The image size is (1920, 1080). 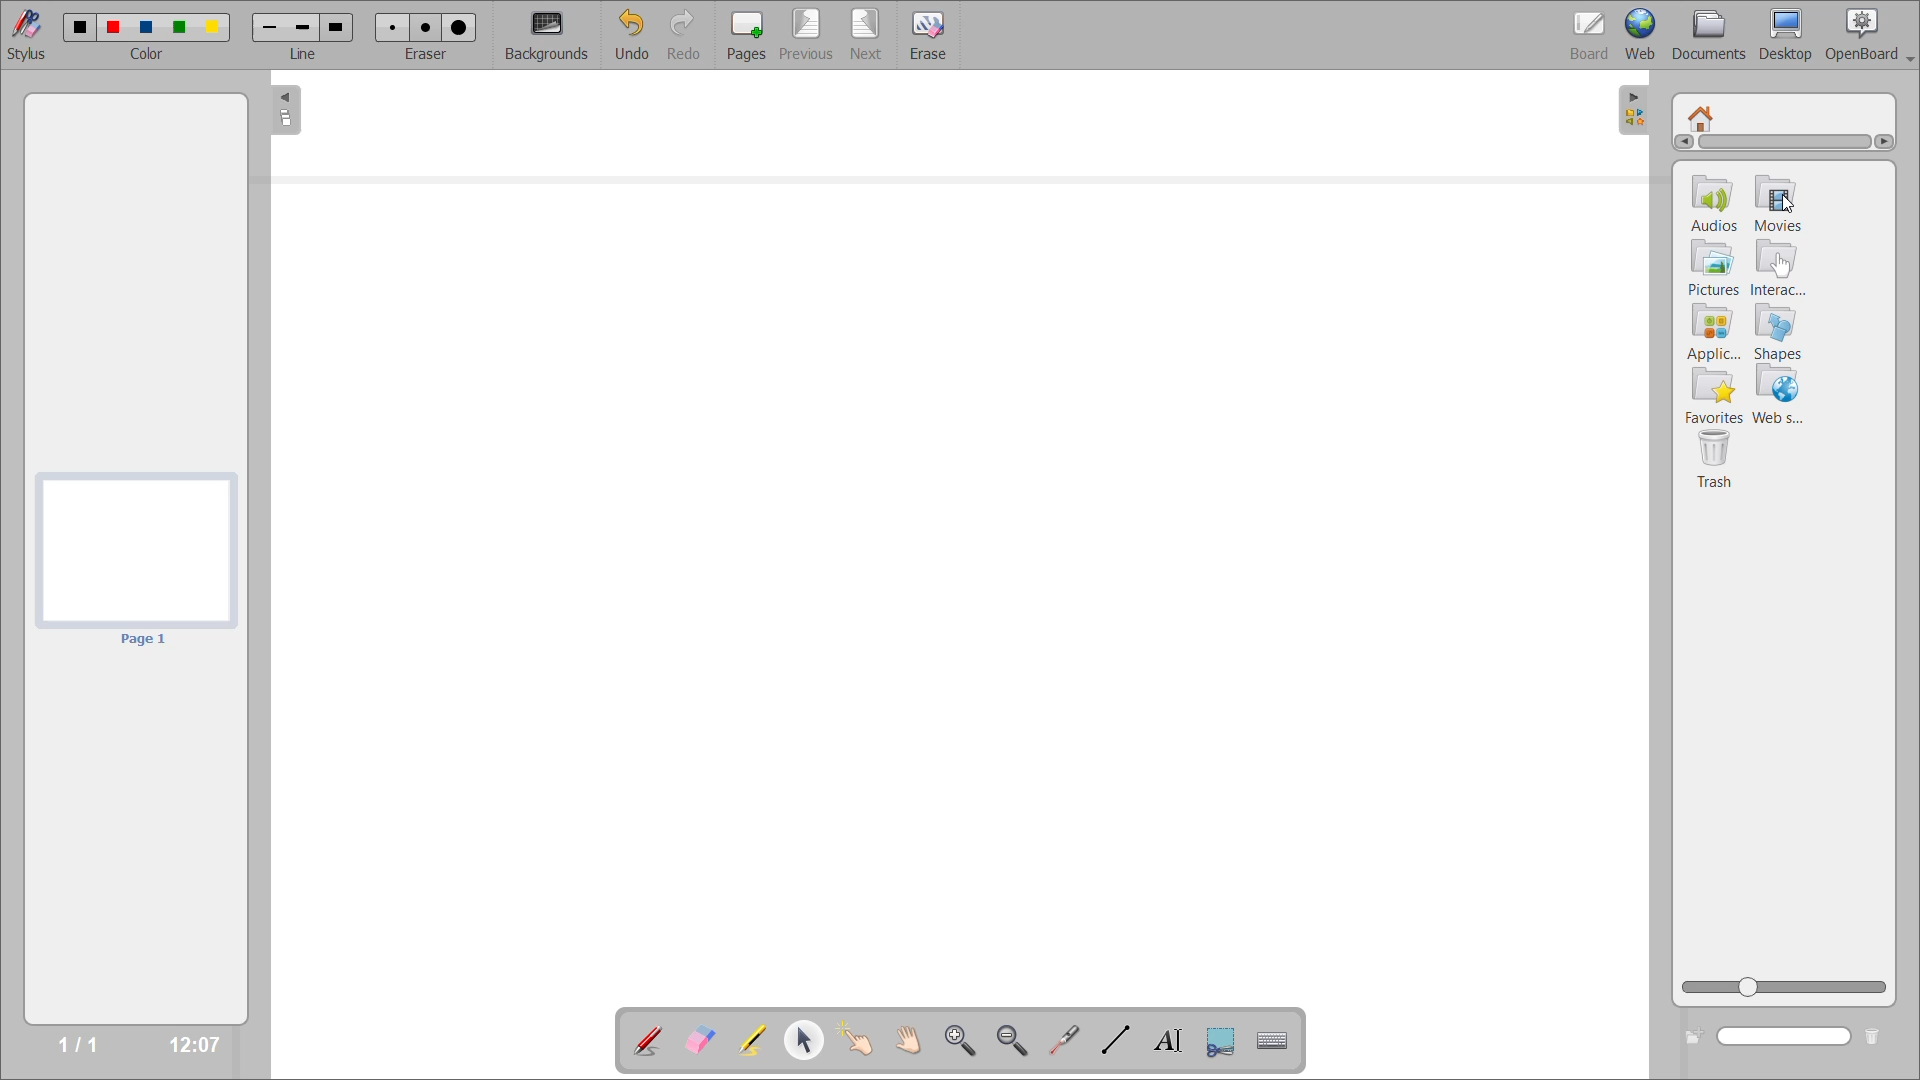 What do you see at coordinates (76, 1047) in the screenshot?
I see `1/1` at bounding box center [76, 1047].